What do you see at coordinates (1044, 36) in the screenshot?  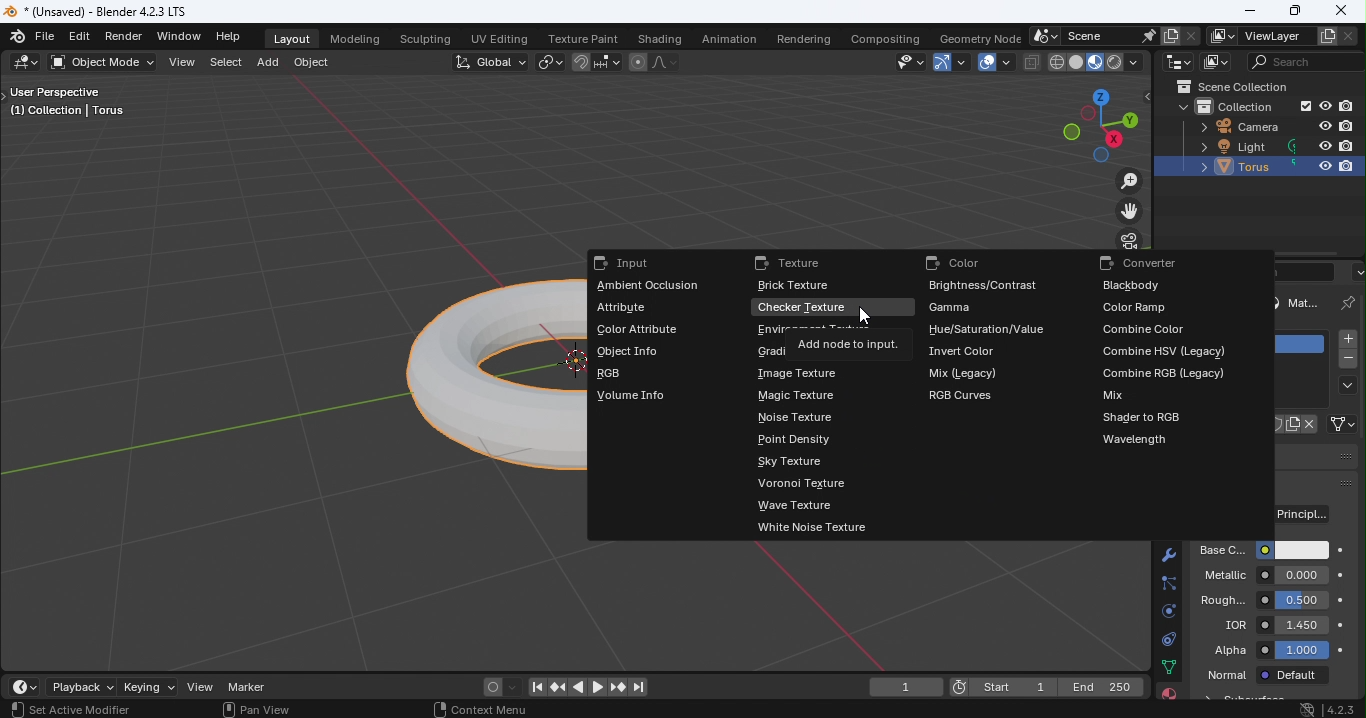 I see `Browse scene to be linked` at bounding box center [1044, 36].